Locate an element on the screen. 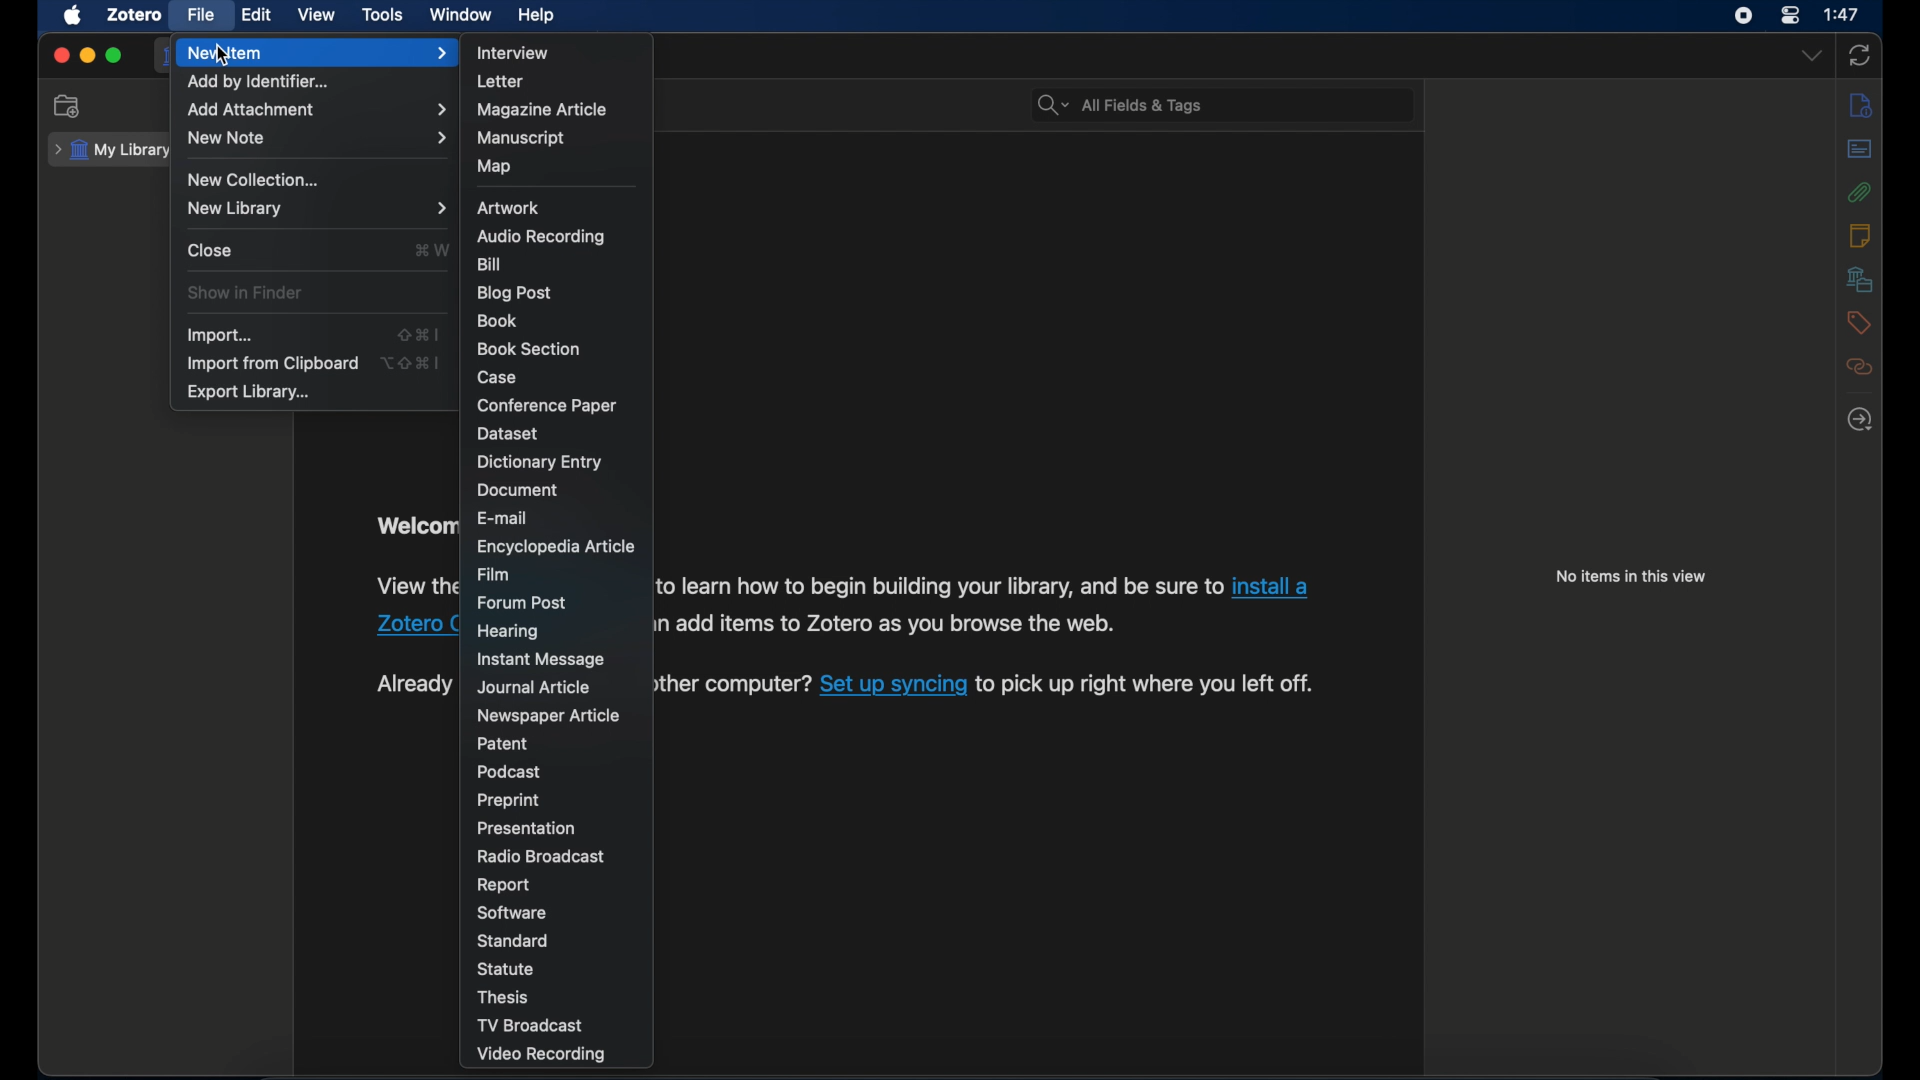 The height and width of the screenshot is (1080, 1920). apple is located at coordinates (71, 15).